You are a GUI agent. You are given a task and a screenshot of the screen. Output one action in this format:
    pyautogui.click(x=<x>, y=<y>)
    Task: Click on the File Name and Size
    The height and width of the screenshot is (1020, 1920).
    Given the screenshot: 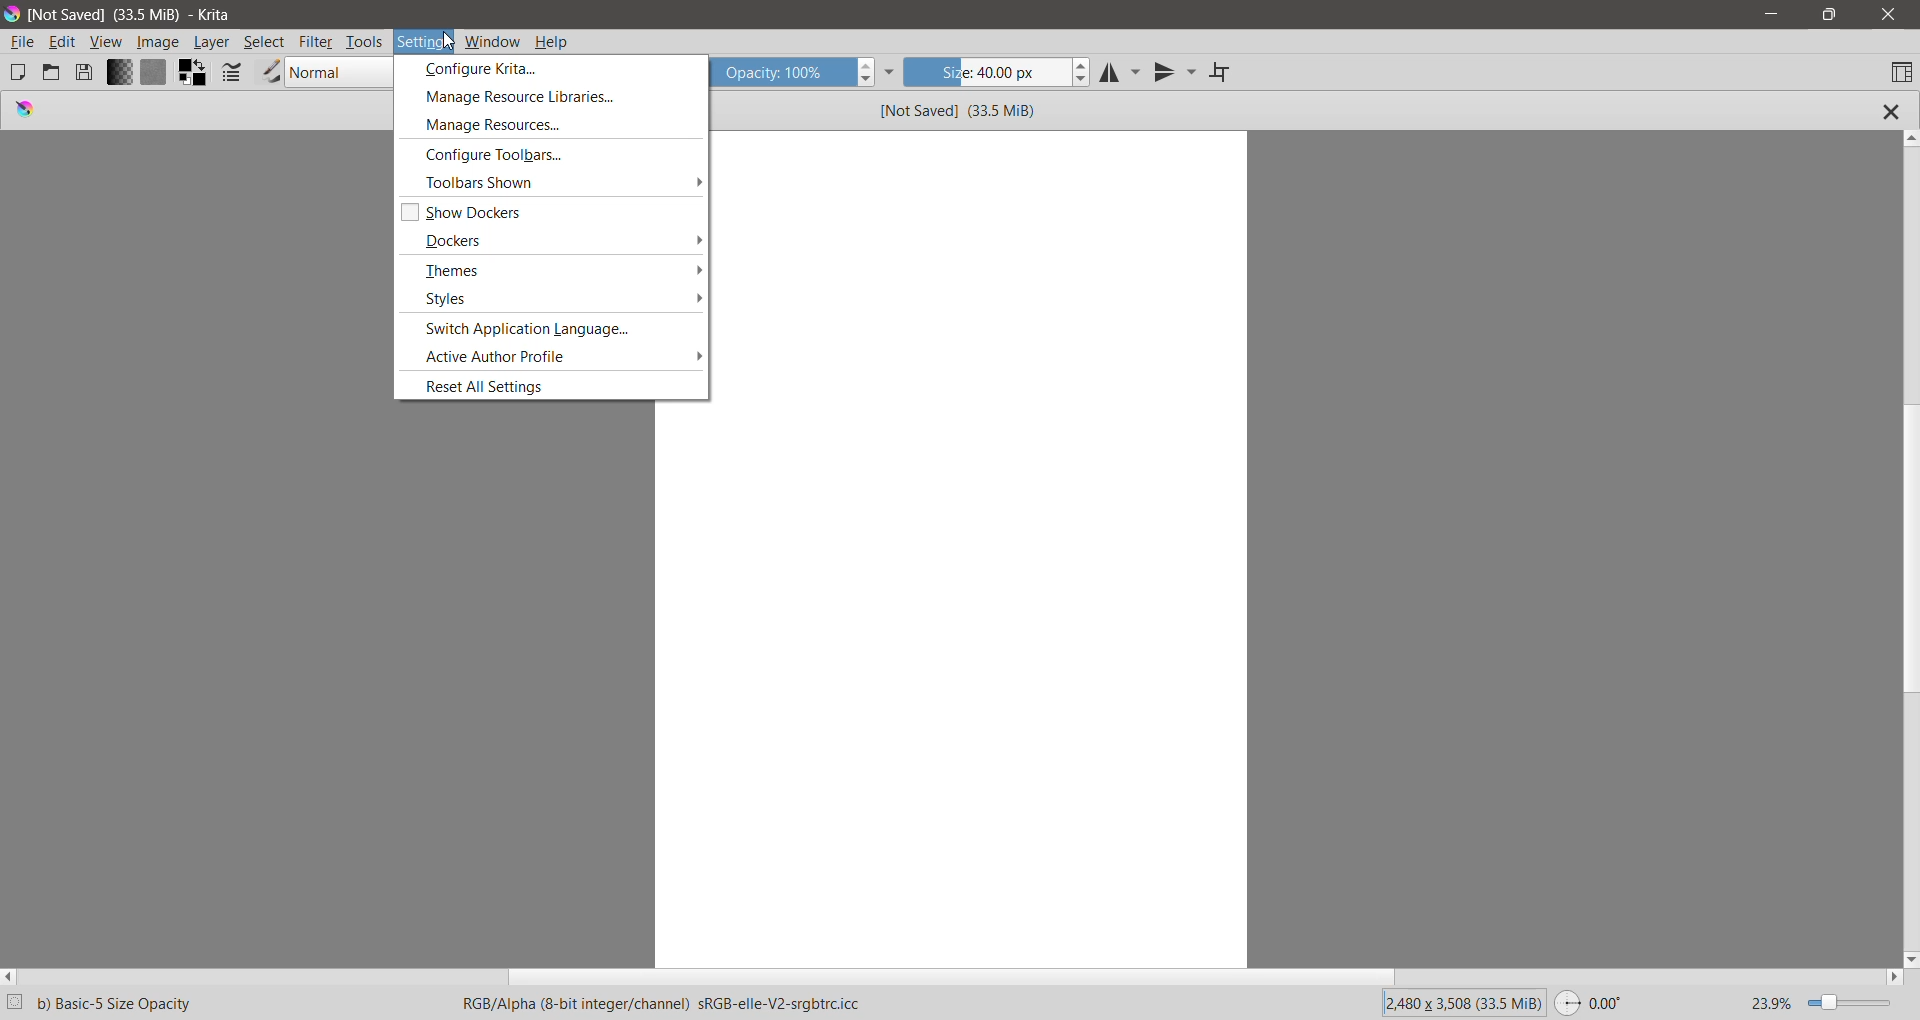 What is the action you would take?
    pyautogui.click(x=952, y=108)
    